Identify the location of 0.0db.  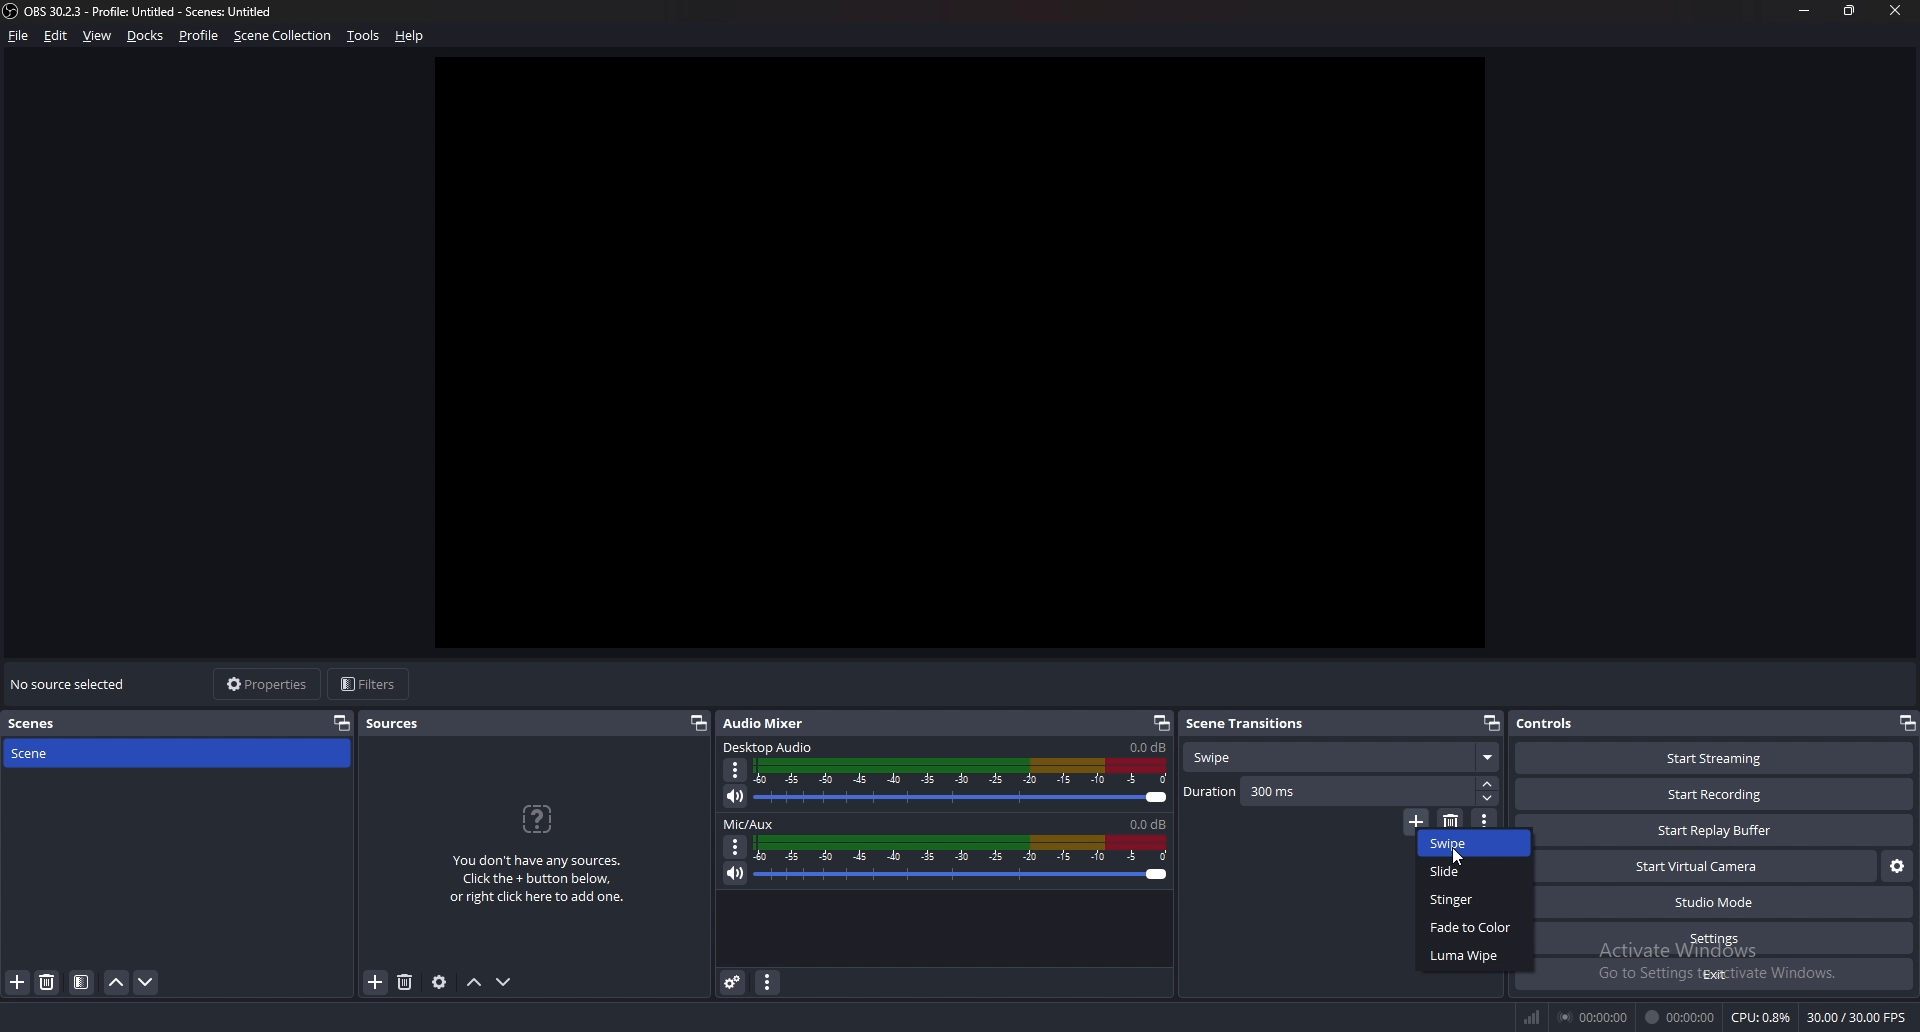
(1147, 823).